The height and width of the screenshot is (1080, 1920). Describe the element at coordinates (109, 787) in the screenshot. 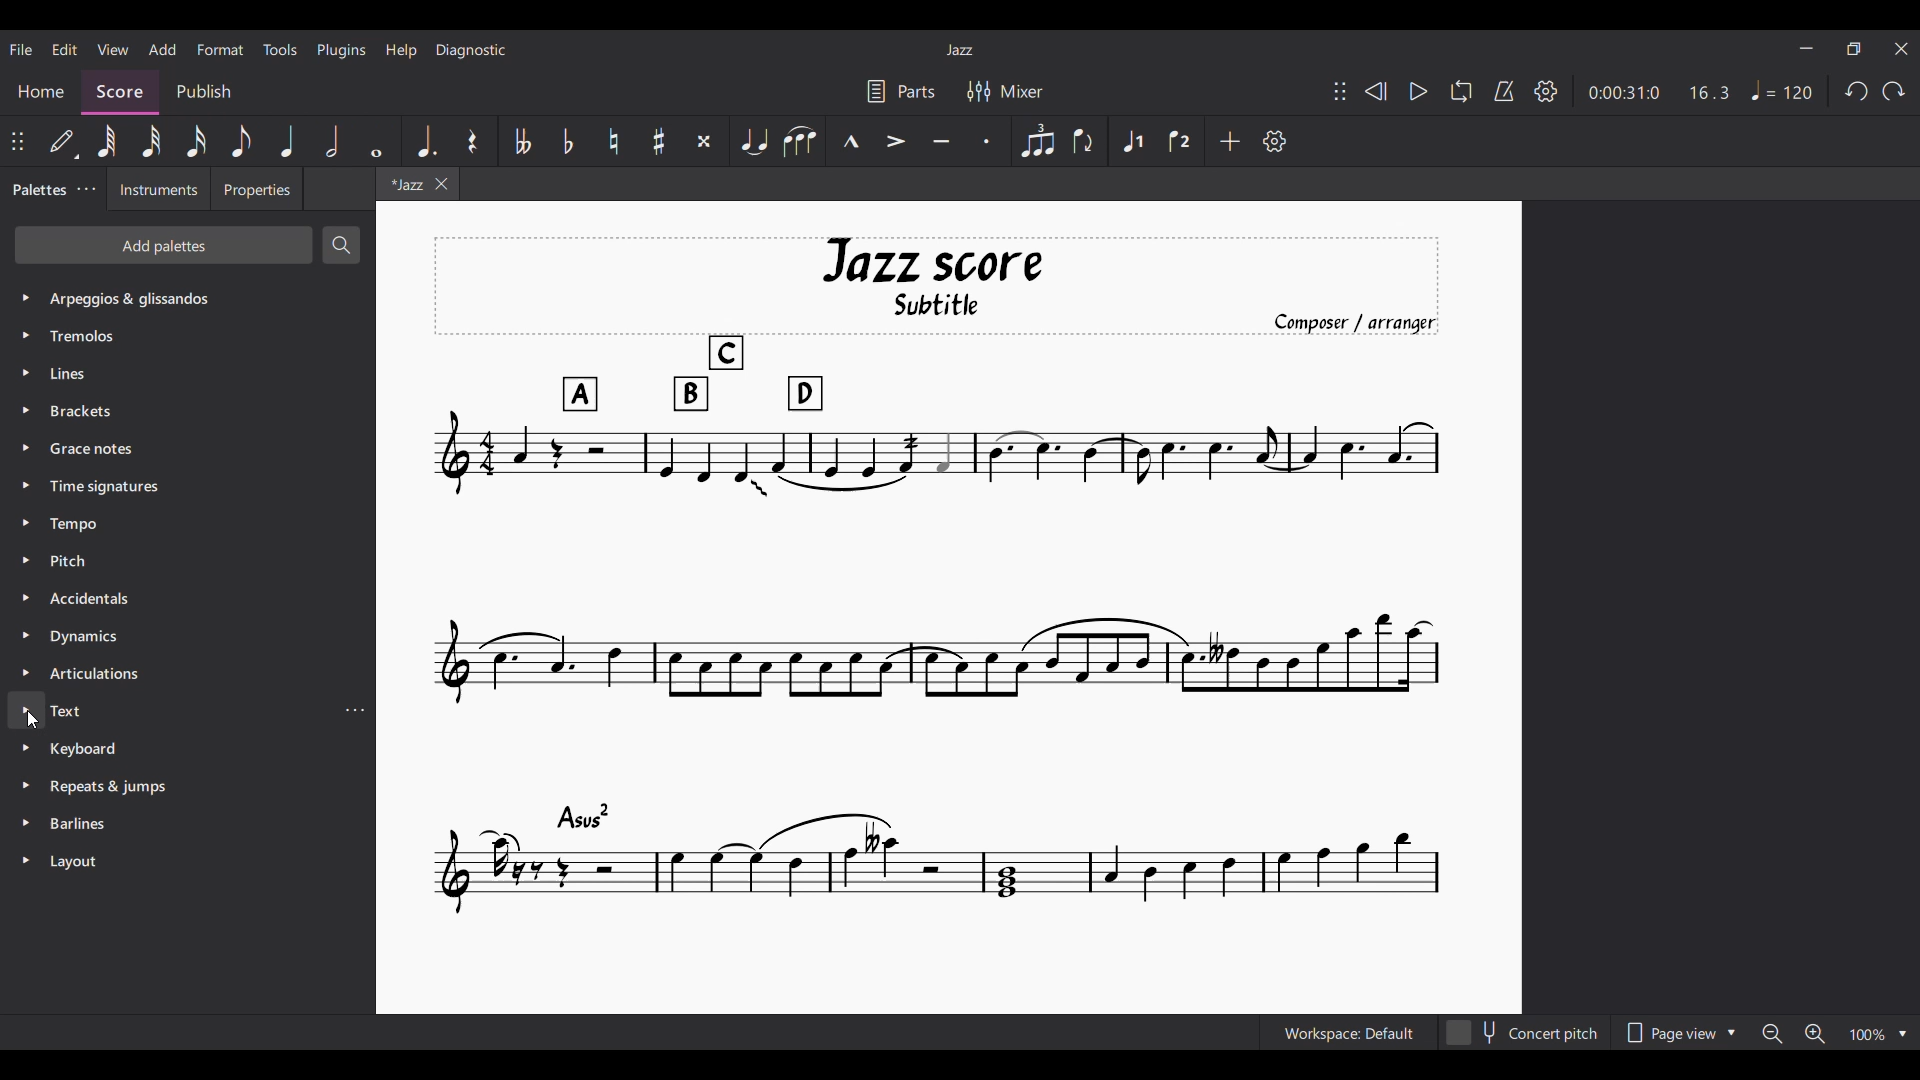

I see `` at that location.